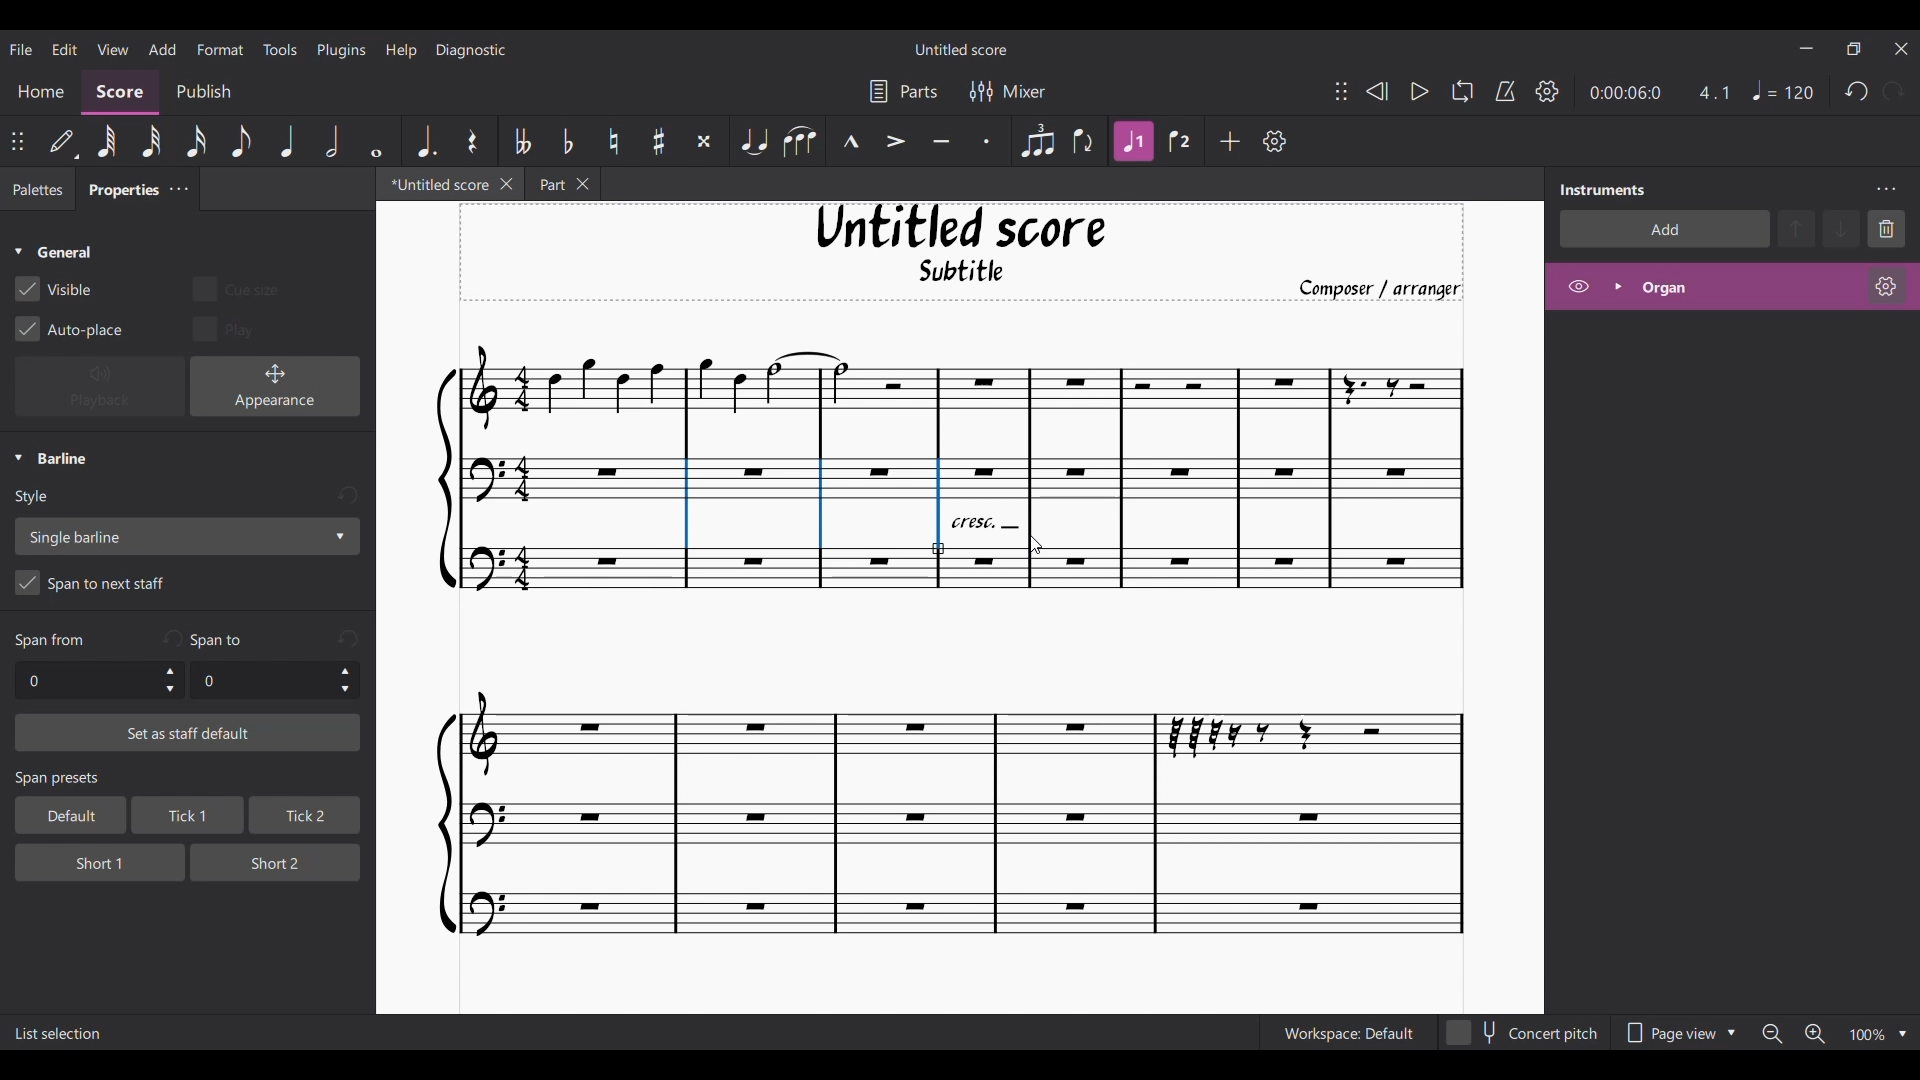 This screenshot has width=1920, height=1080. Describe the element at coordinates (64, 48) in the screenshot. I see `Edit menu` at that location.